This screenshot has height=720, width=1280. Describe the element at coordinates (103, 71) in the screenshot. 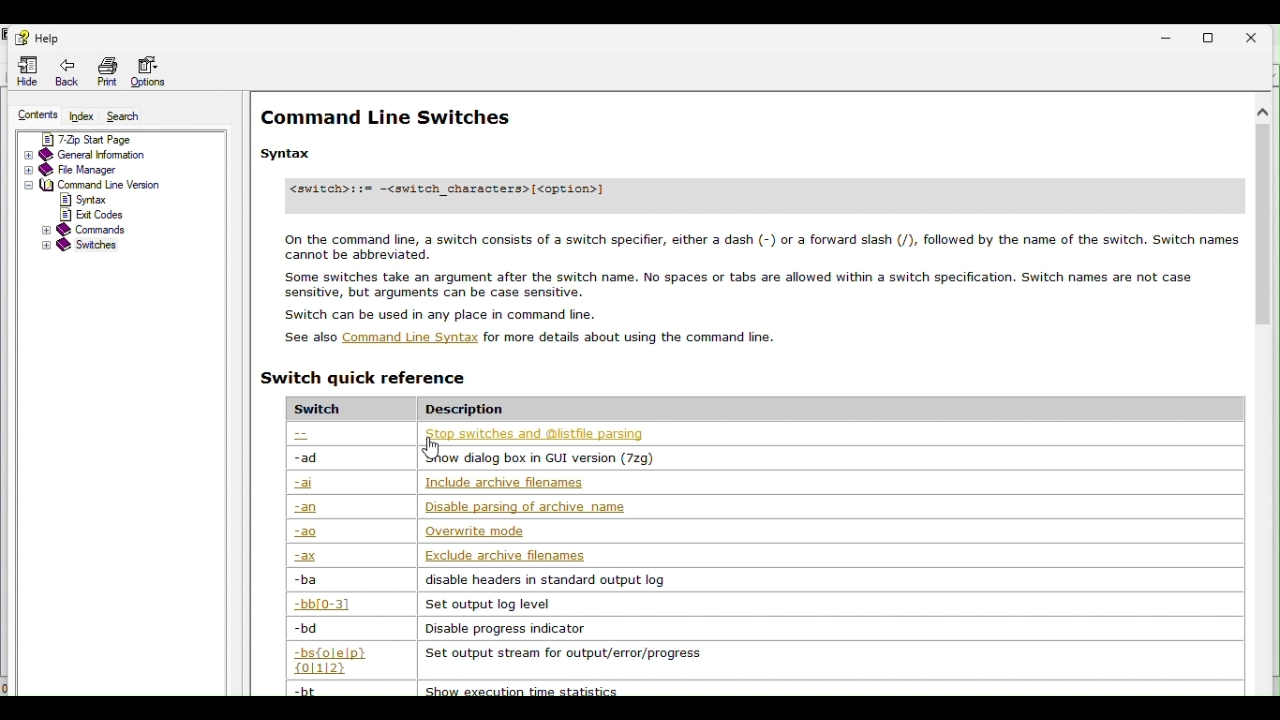

I see `Print` at that location.